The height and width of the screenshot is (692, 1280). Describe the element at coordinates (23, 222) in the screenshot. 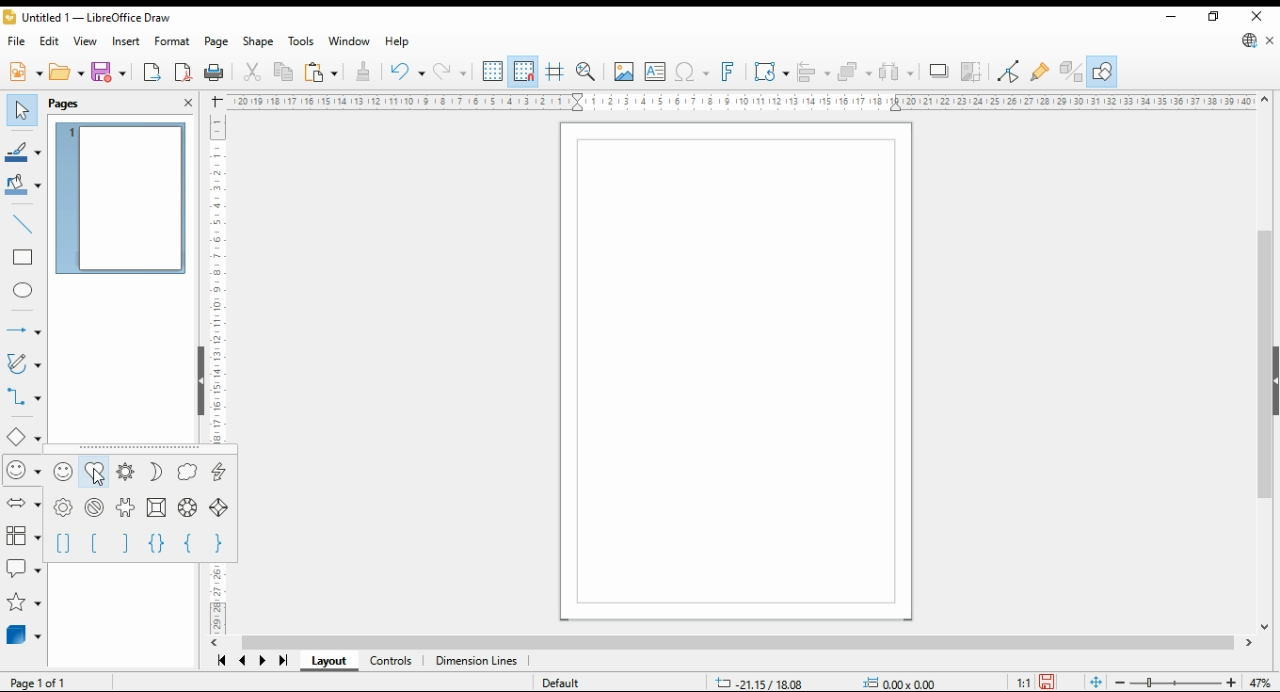

I see `insert line` at that location.